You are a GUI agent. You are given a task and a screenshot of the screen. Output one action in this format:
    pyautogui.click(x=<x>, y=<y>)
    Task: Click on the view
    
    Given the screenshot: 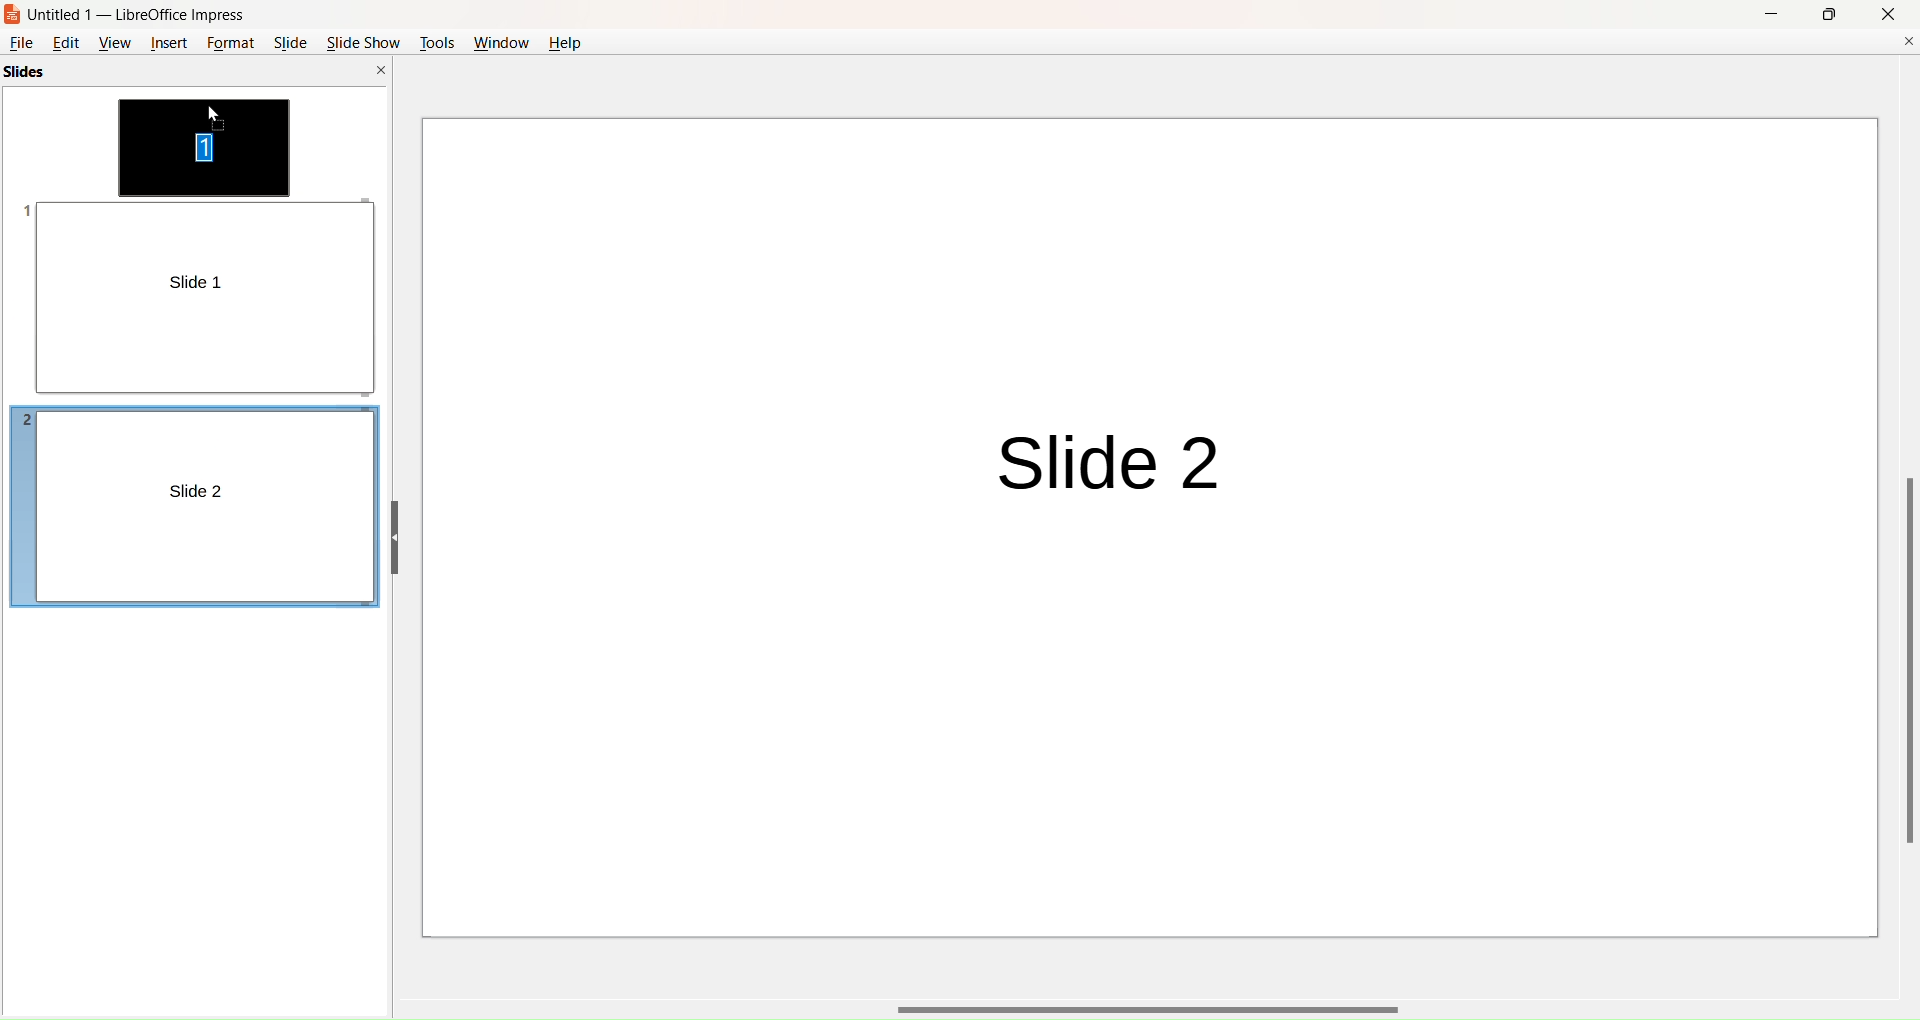 What is the action you would take?
    pyautogui.click(x=114, y=43)
    